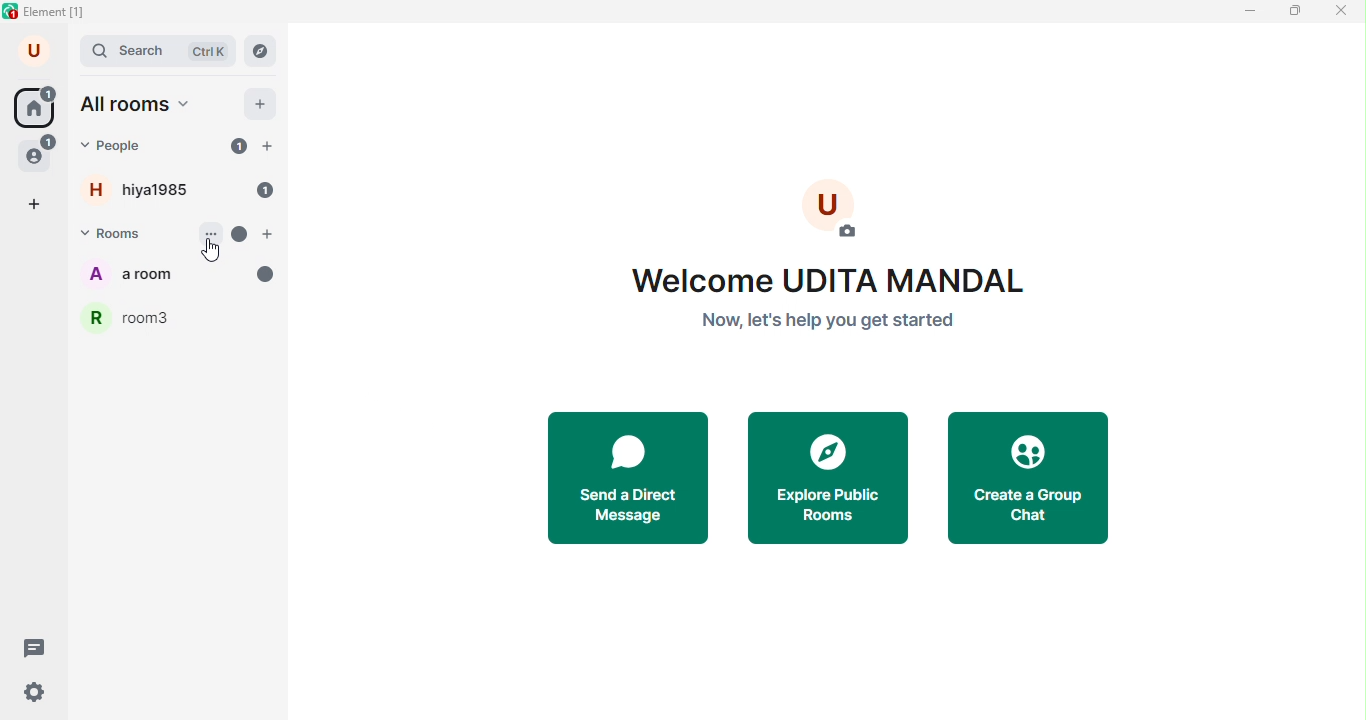 Image resolution: width=1366 pixels, height=720 pixels. What do you see at coordinates (140, 106) in the screenshot?
I see `all rooms` at bounding box center [140, 106].